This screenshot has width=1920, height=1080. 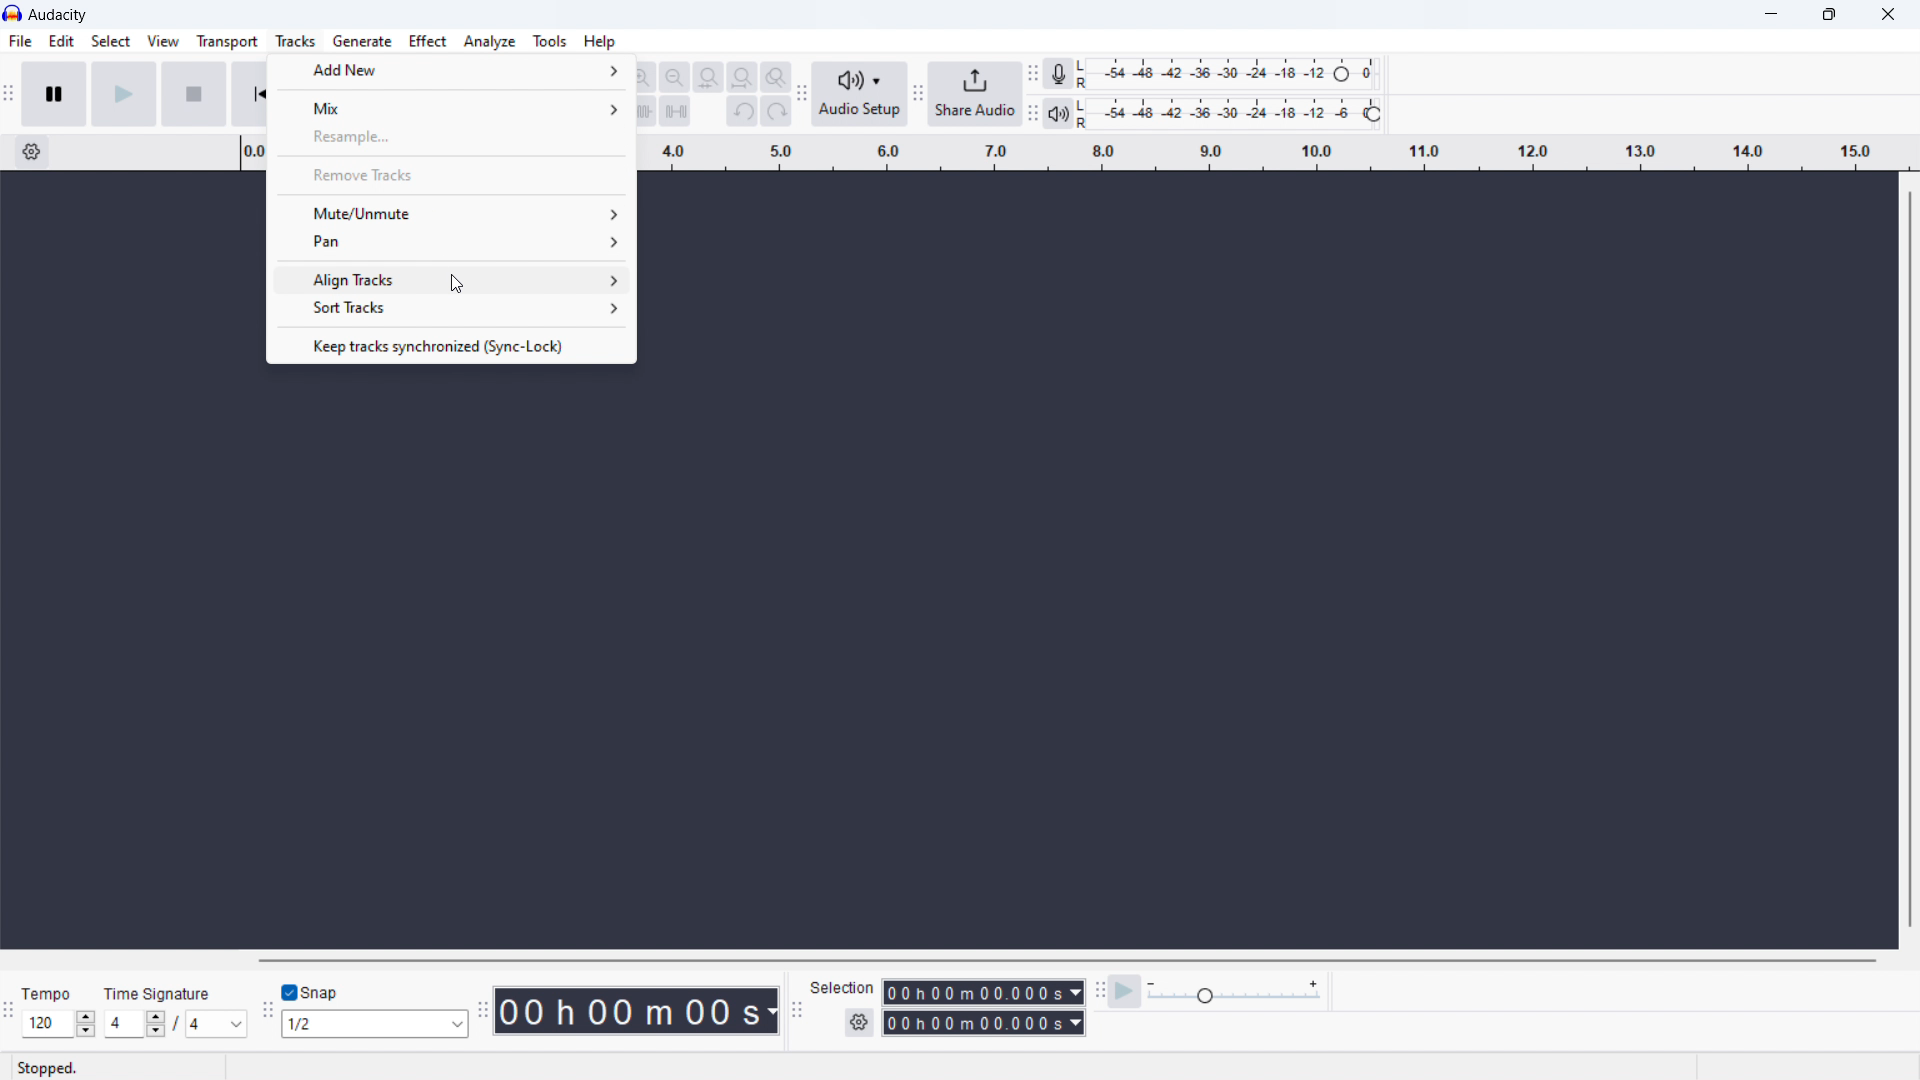 I want to click on minimize, so click(x=1767, y=16).